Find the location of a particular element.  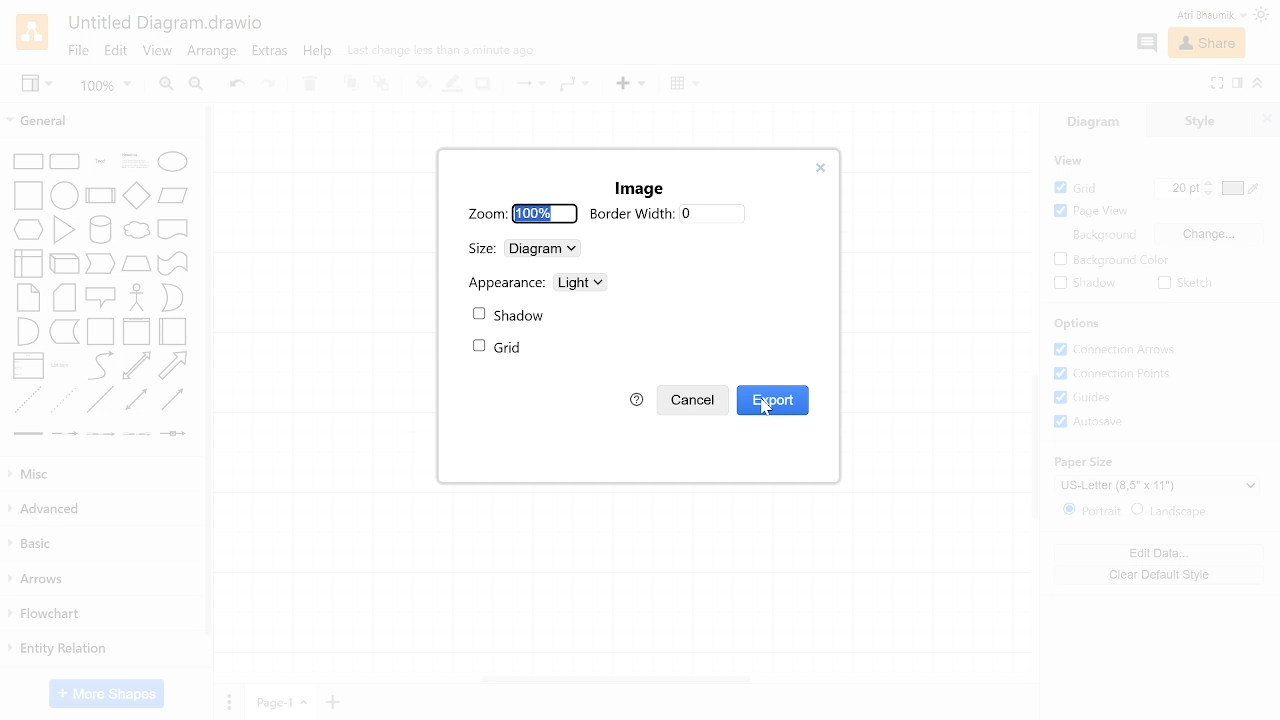

100% is located at coordinates (535, 213).